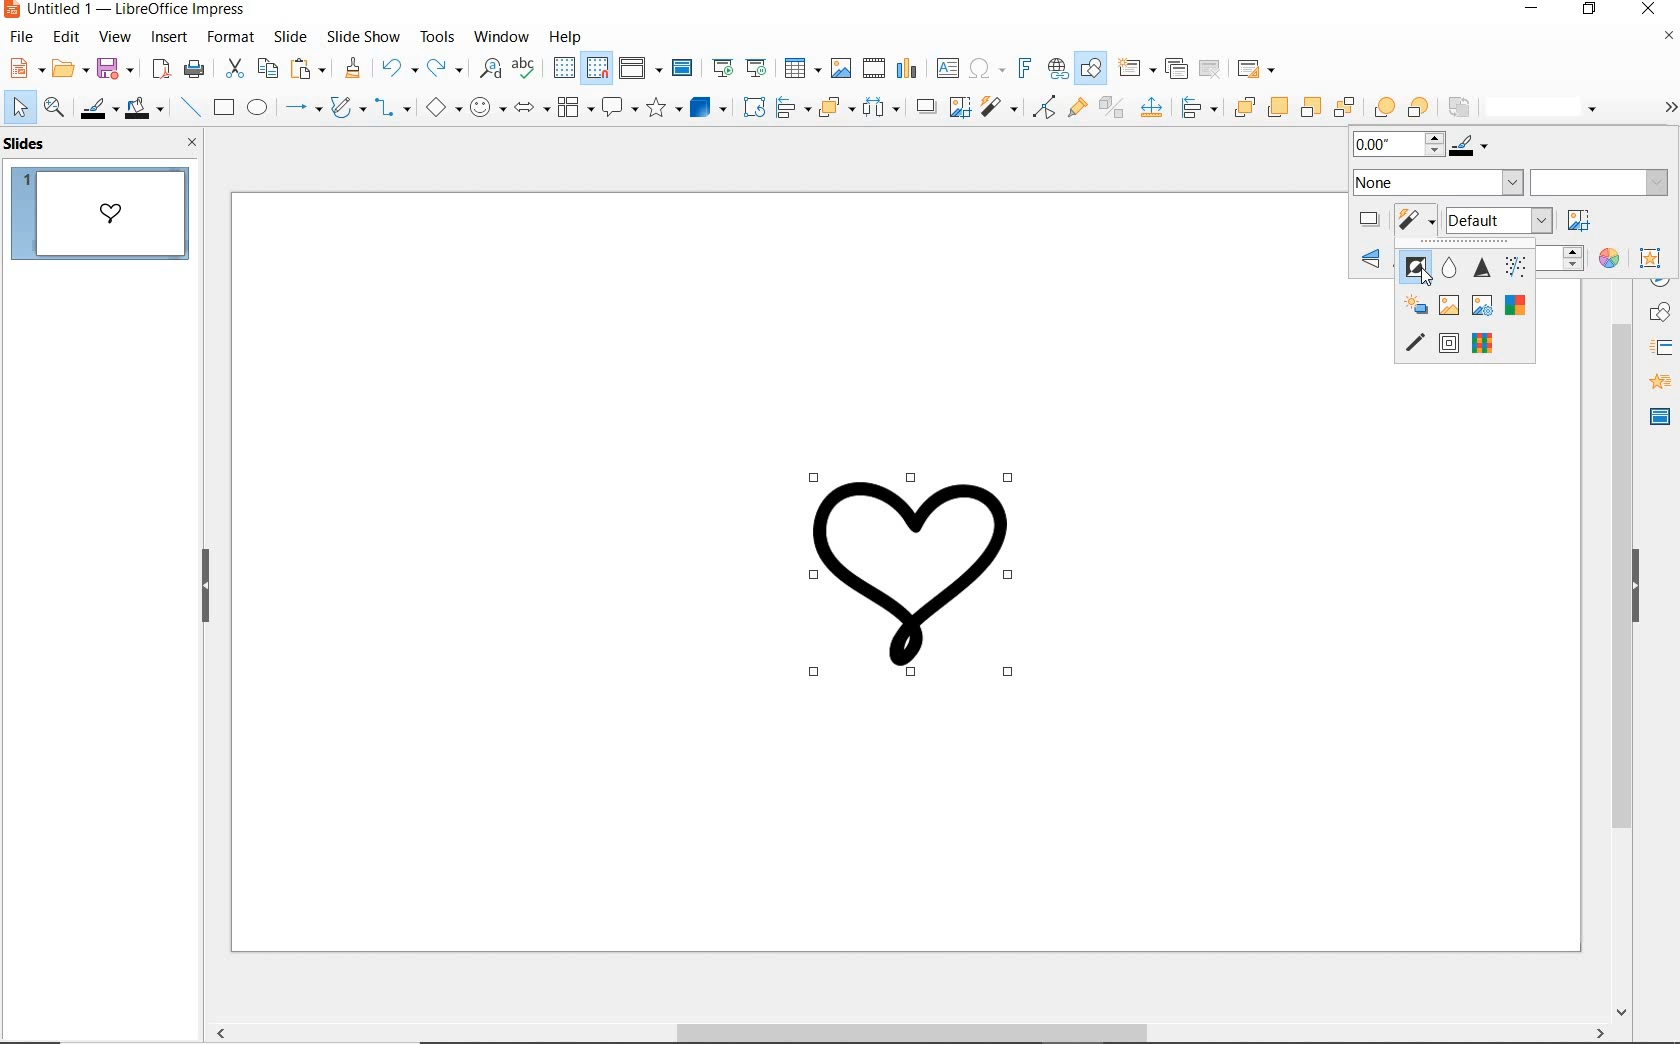 The image size is (1680, 1044). I want to click on fill color, so click(144, 107).